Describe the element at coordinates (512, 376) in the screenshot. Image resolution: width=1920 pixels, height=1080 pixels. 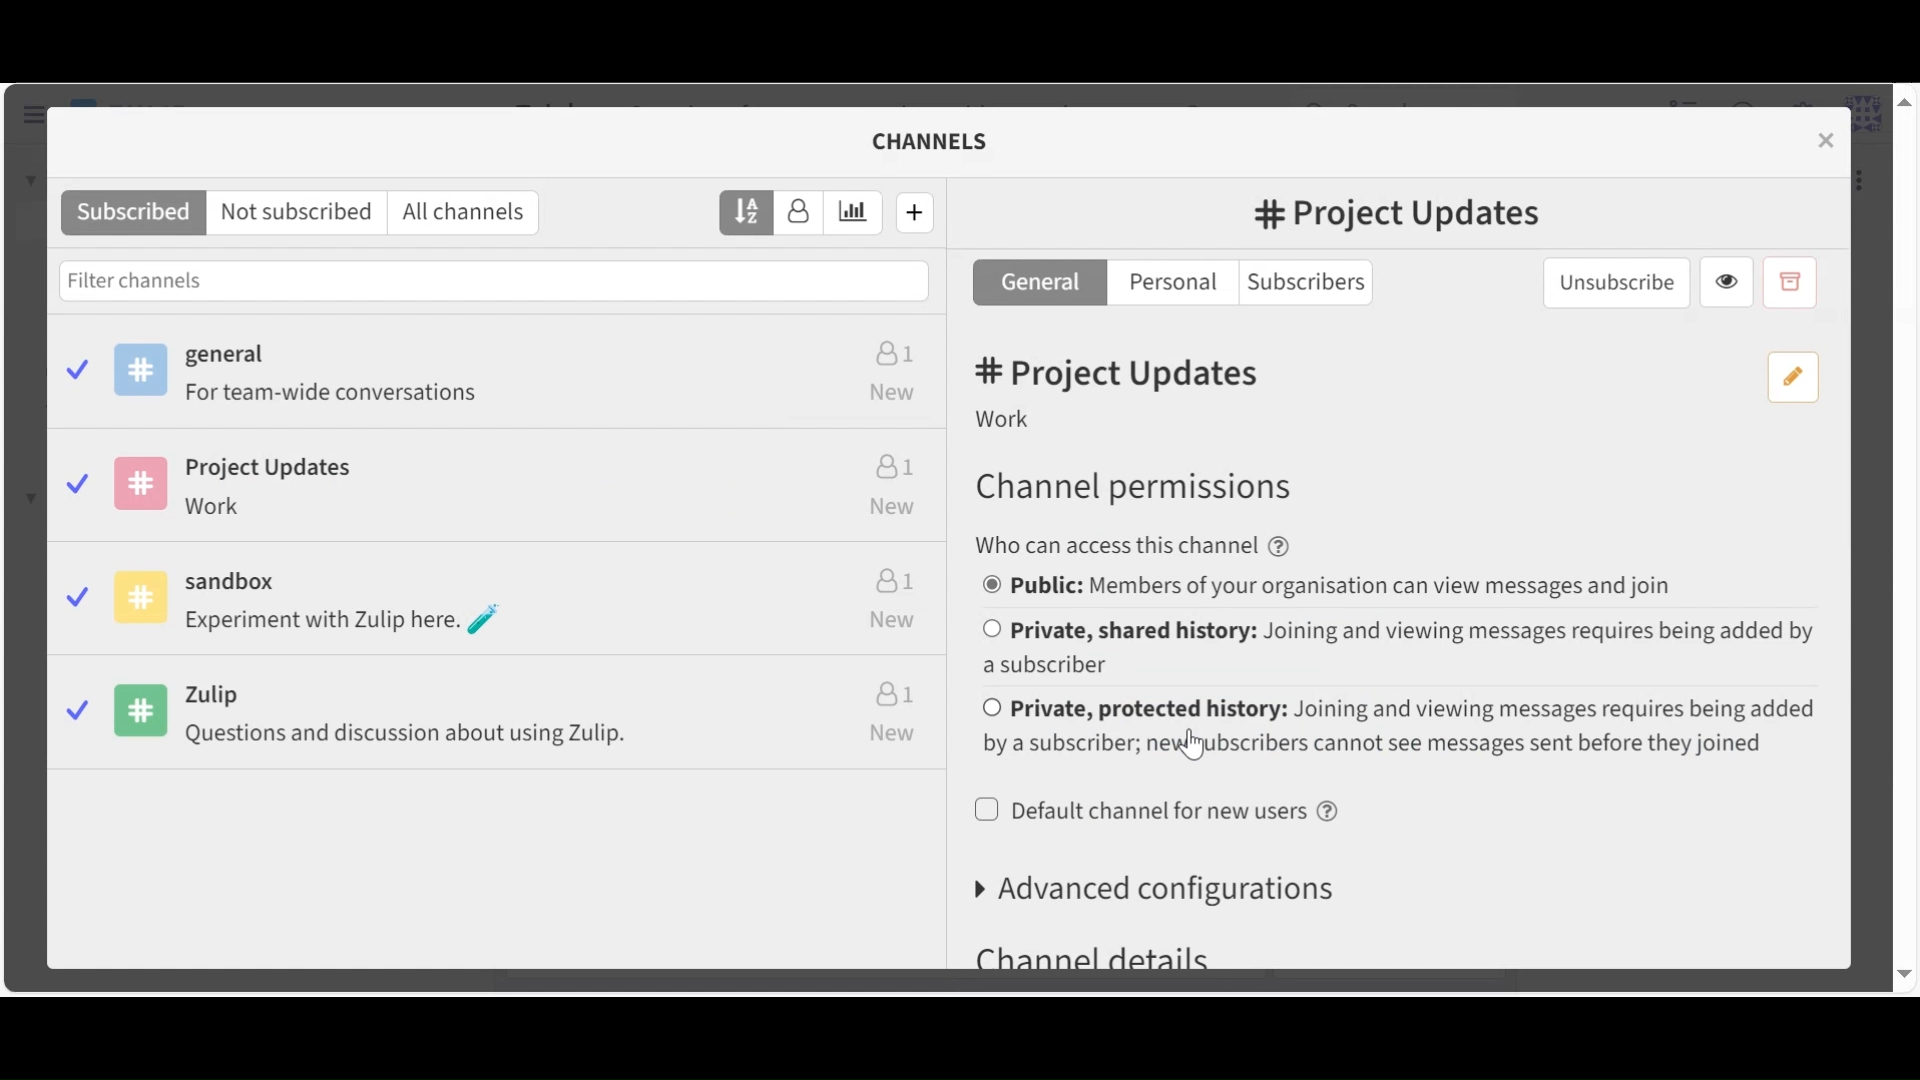
I see `general` at that location.